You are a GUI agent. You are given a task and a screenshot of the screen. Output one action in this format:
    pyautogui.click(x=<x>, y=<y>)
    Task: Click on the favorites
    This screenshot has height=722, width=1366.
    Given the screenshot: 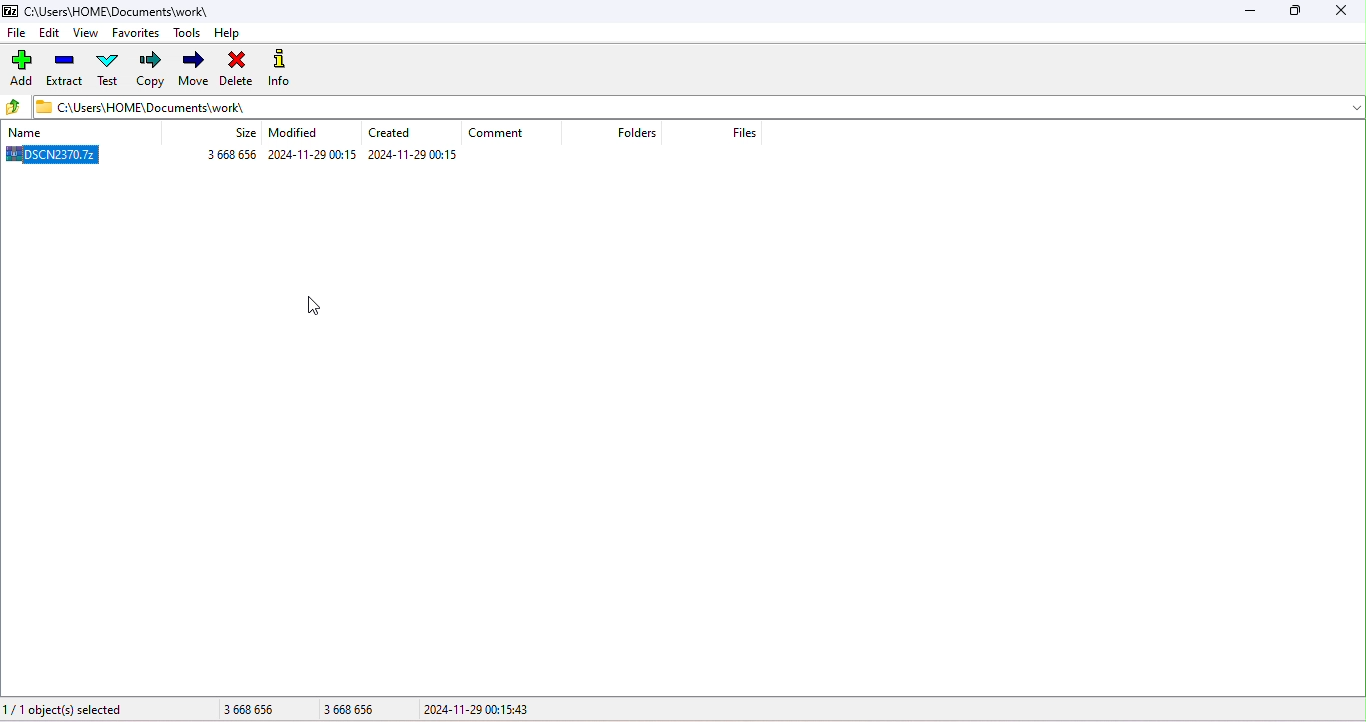 What is the action you would take?
    pyautogui.click(x=137, y=33)
    